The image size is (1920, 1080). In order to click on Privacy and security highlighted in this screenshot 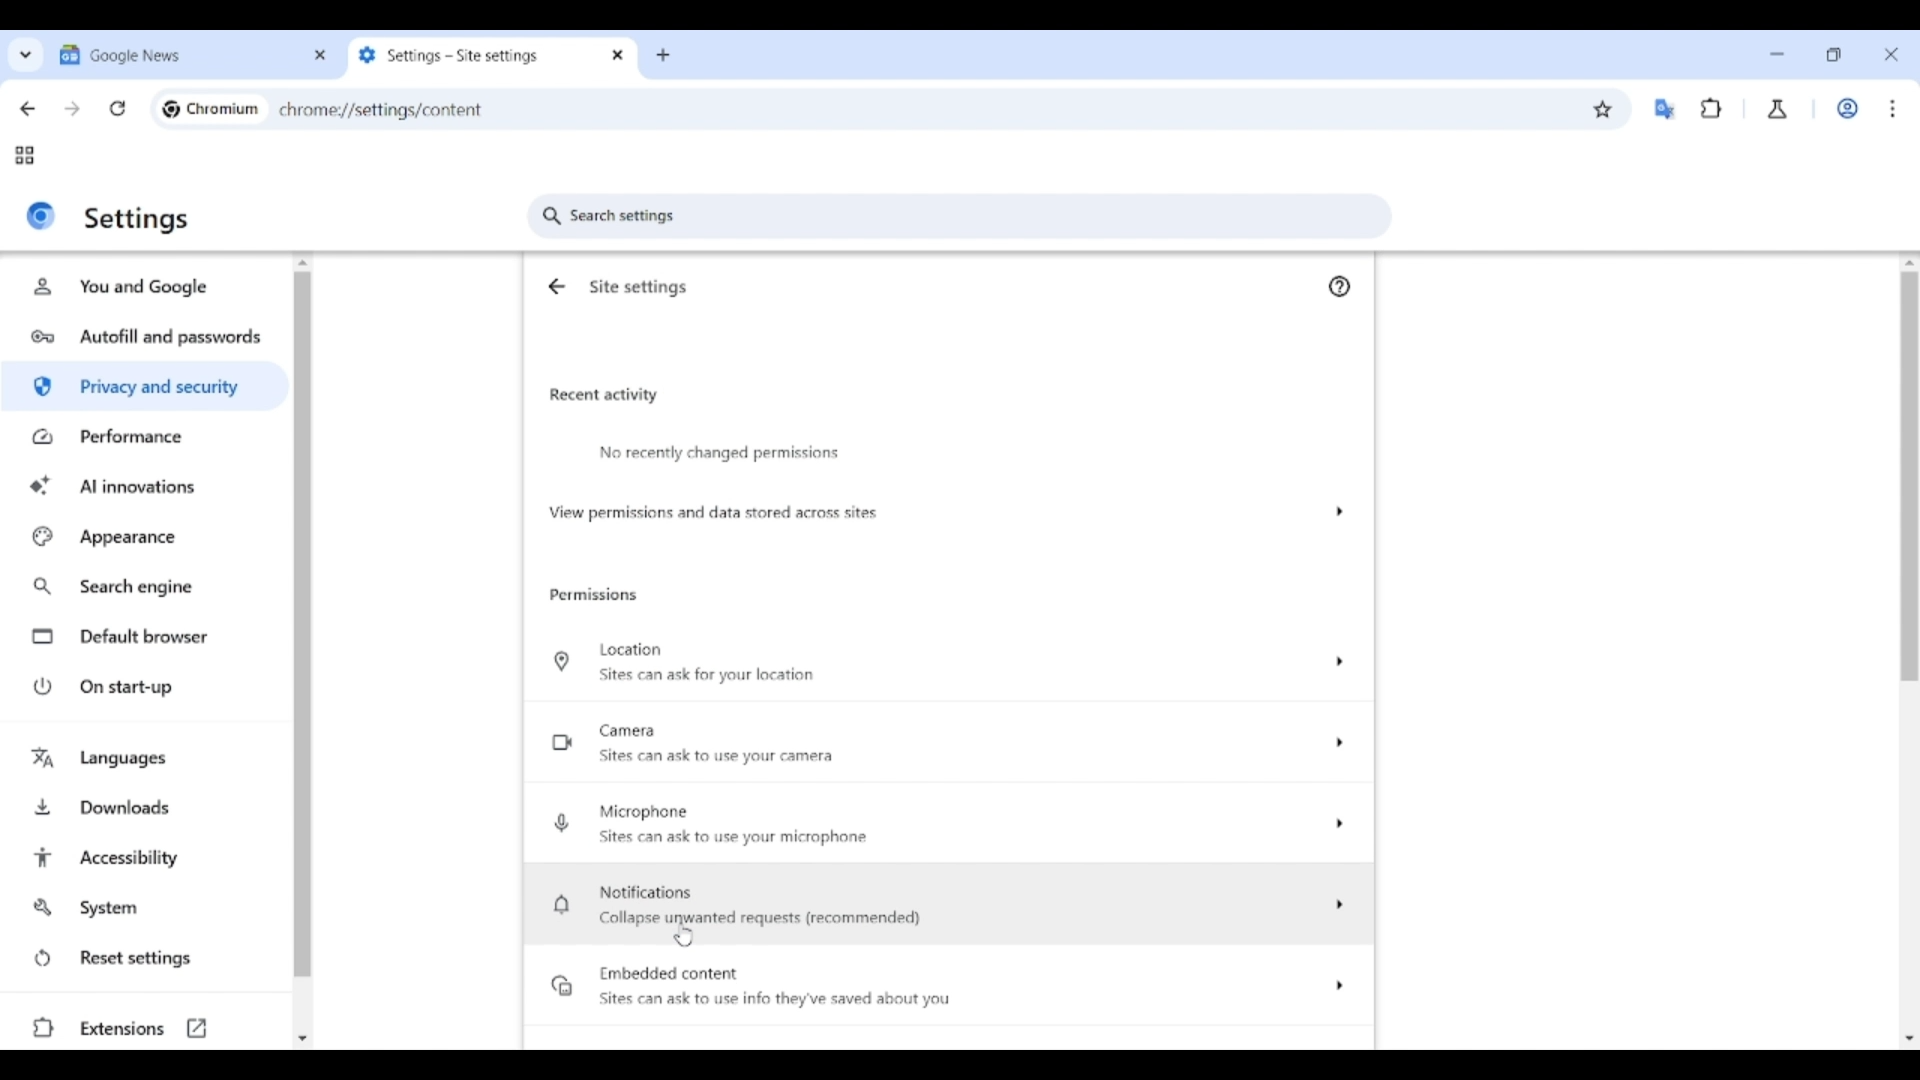, I will do `click(142, 390)`.